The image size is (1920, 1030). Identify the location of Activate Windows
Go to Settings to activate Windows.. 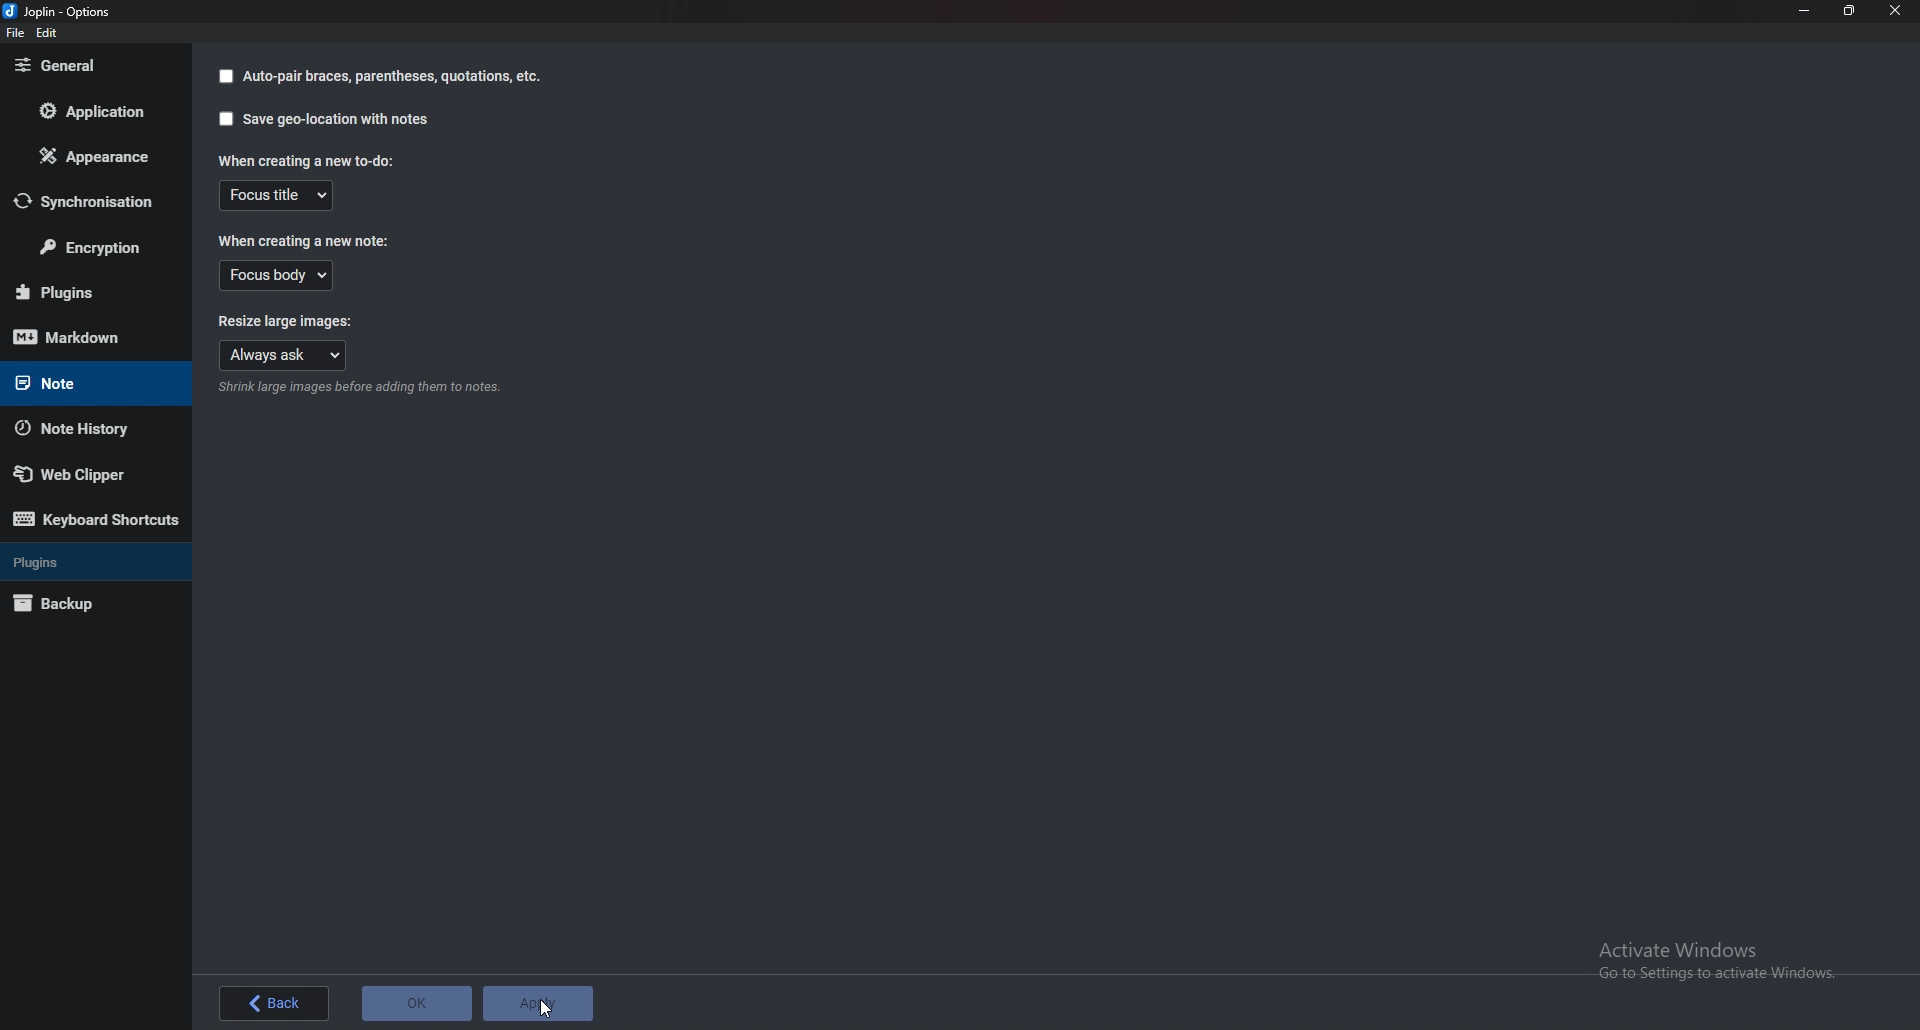
(1725, 964).